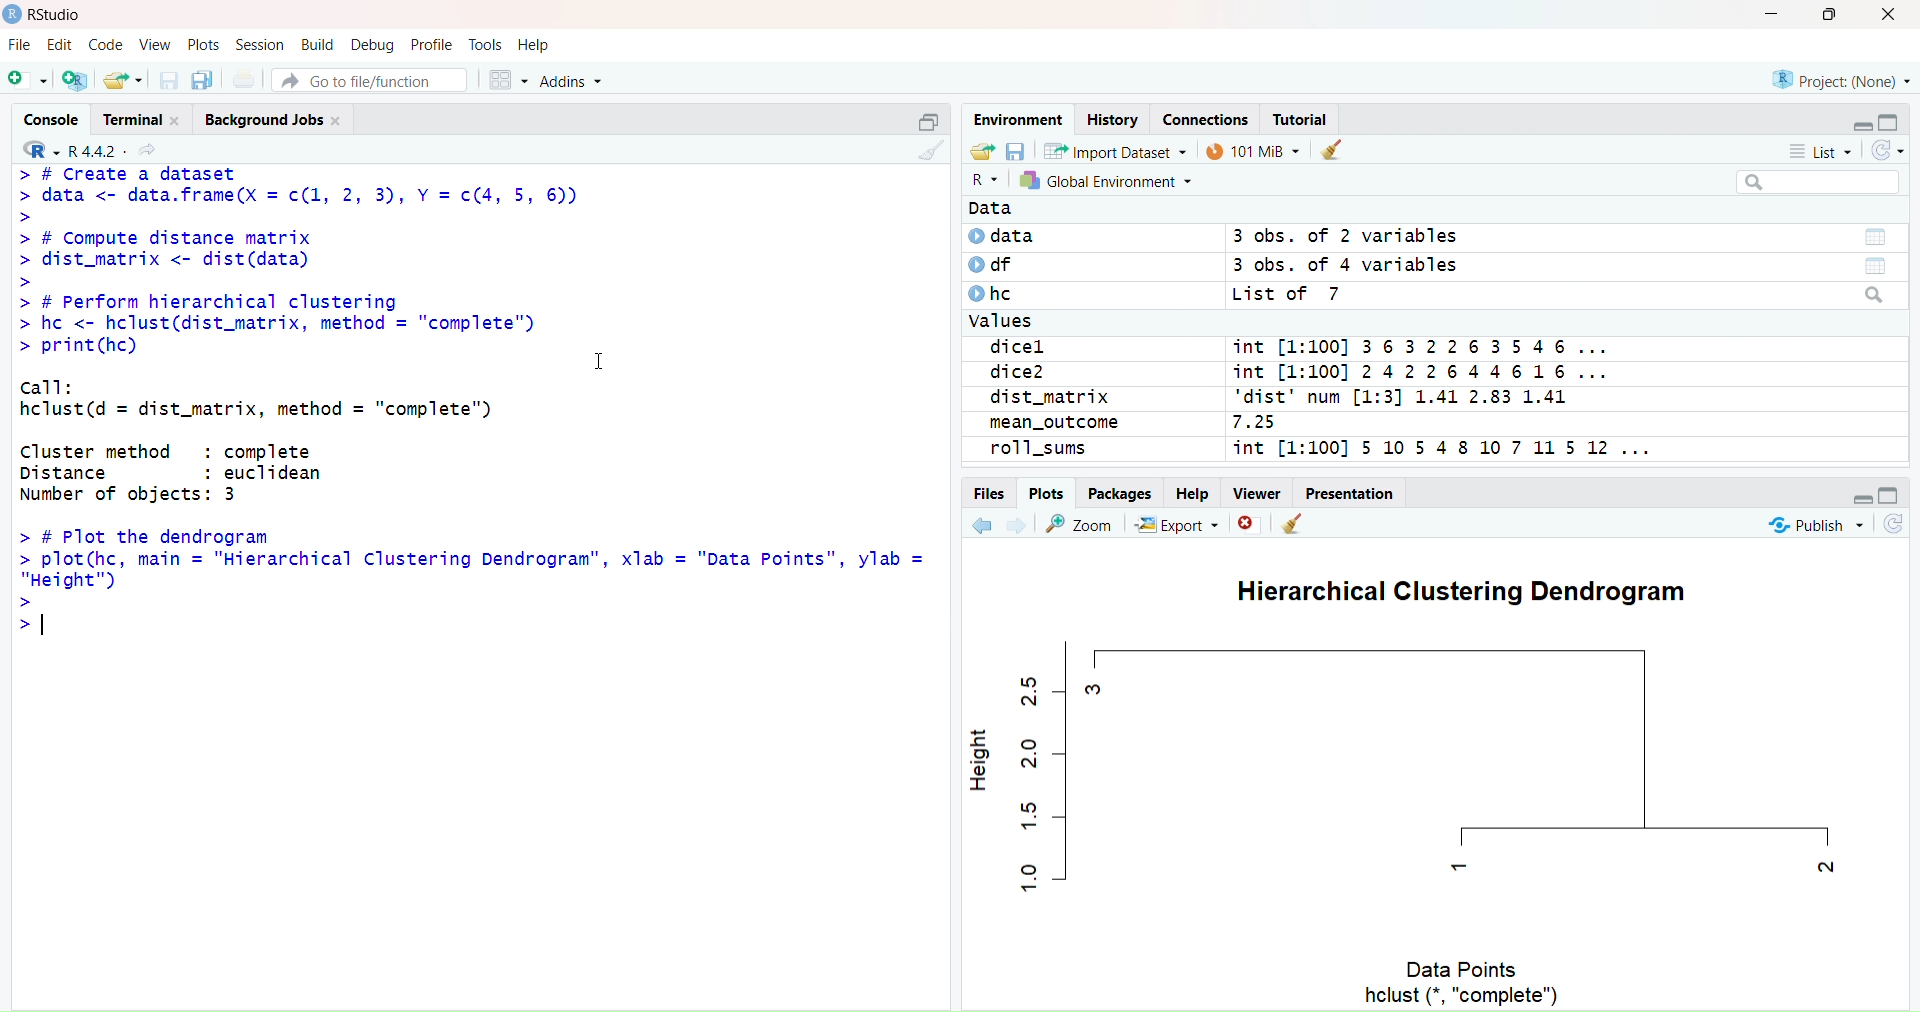 The image size is (1920, 1012). I want to click on Help, so click(535, 46).